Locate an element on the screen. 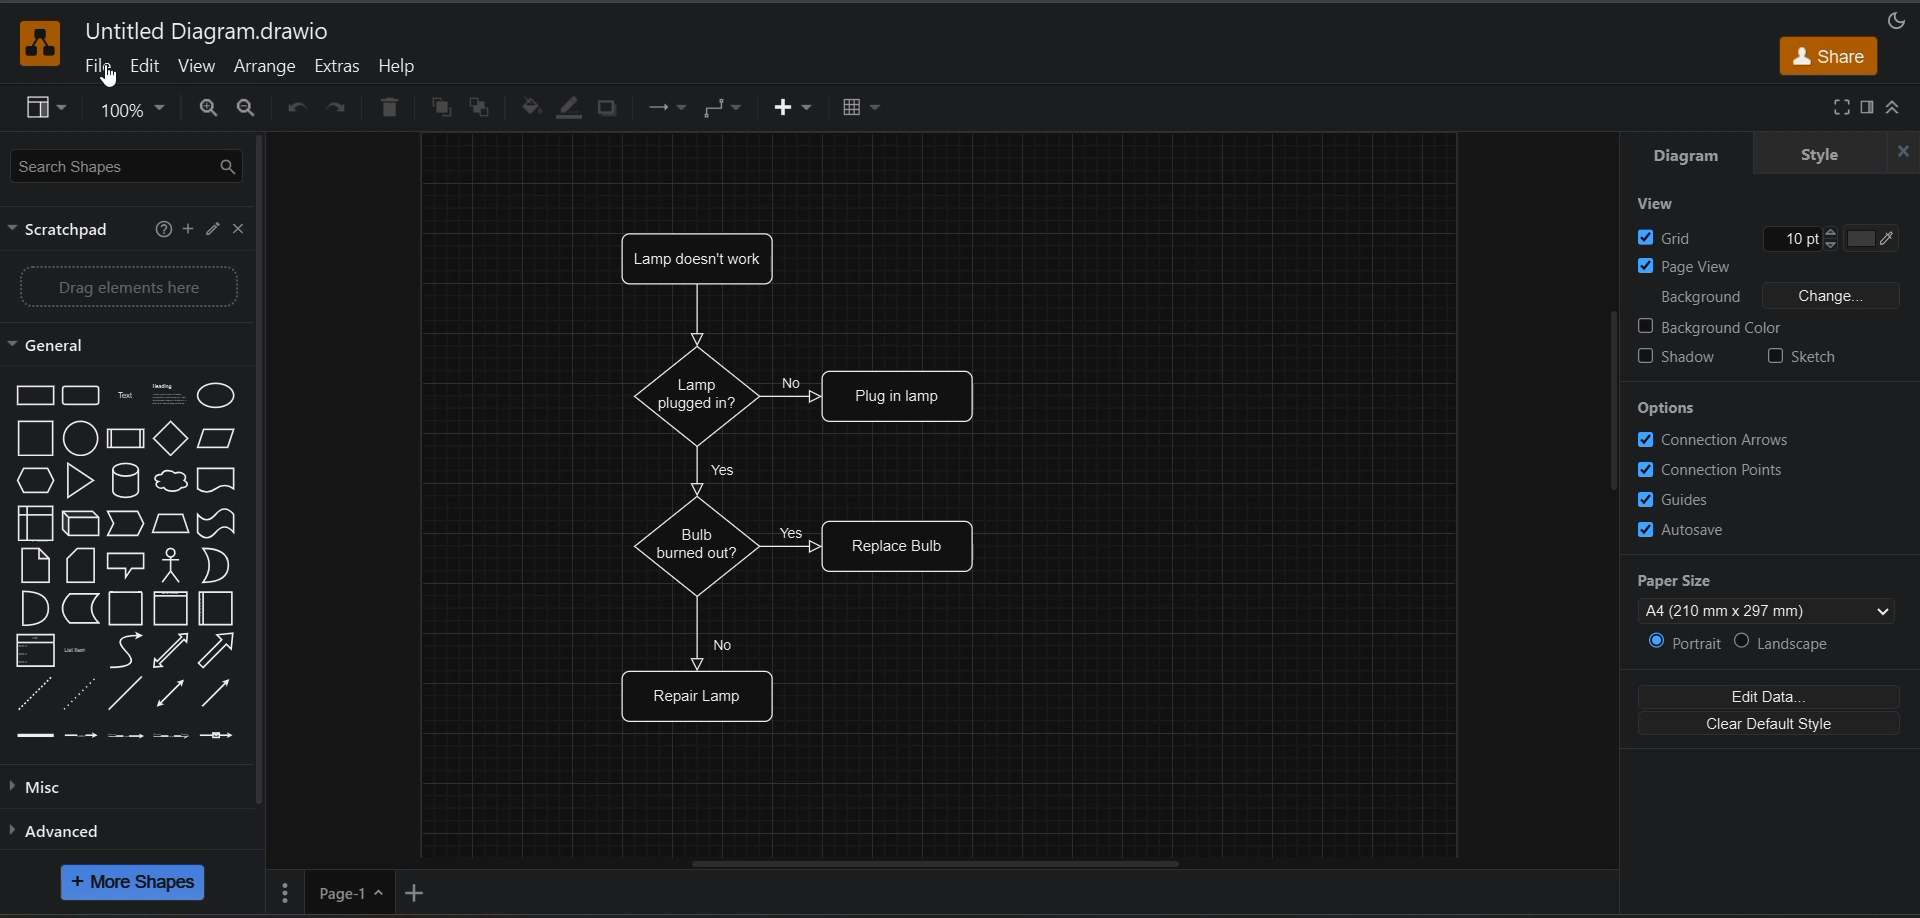 The height and width of the screenshot is (918, 1920). misc is located at coordinates (41, 787).